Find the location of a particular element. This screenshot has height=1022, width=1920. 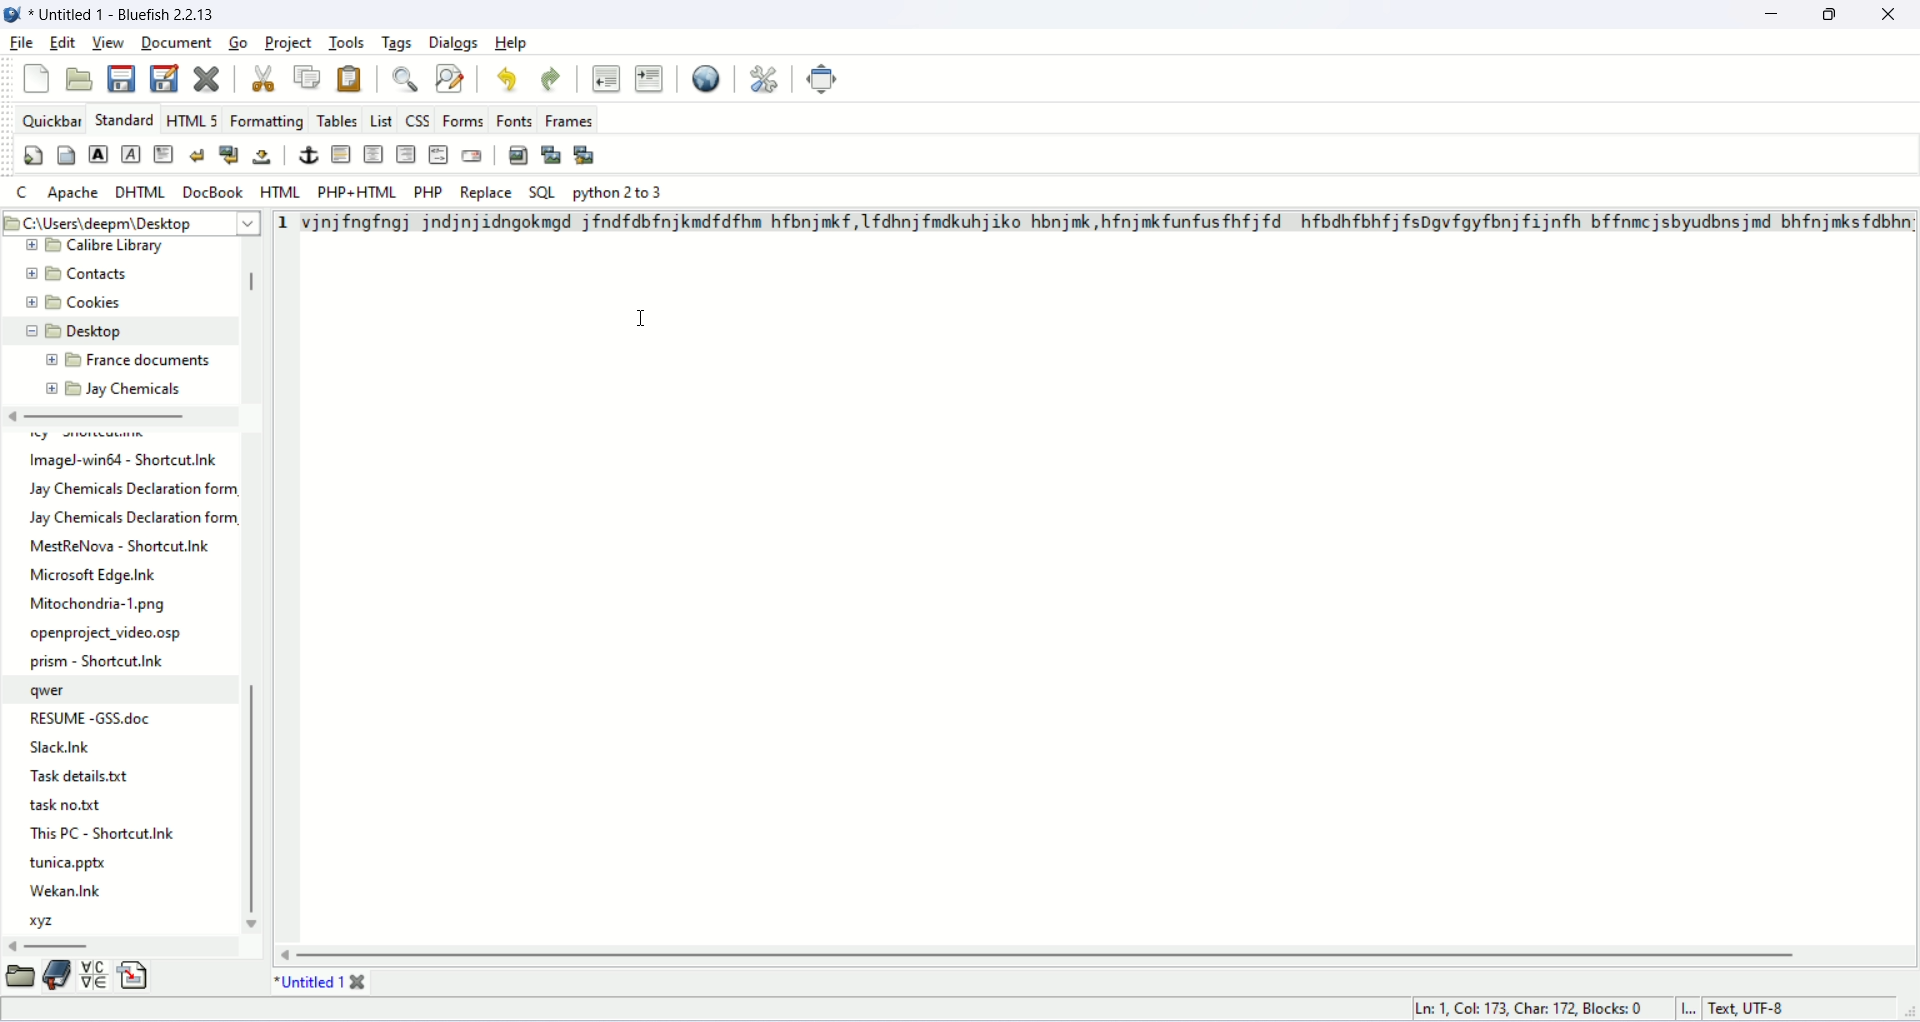

save as is located at coordinates (163, 78).